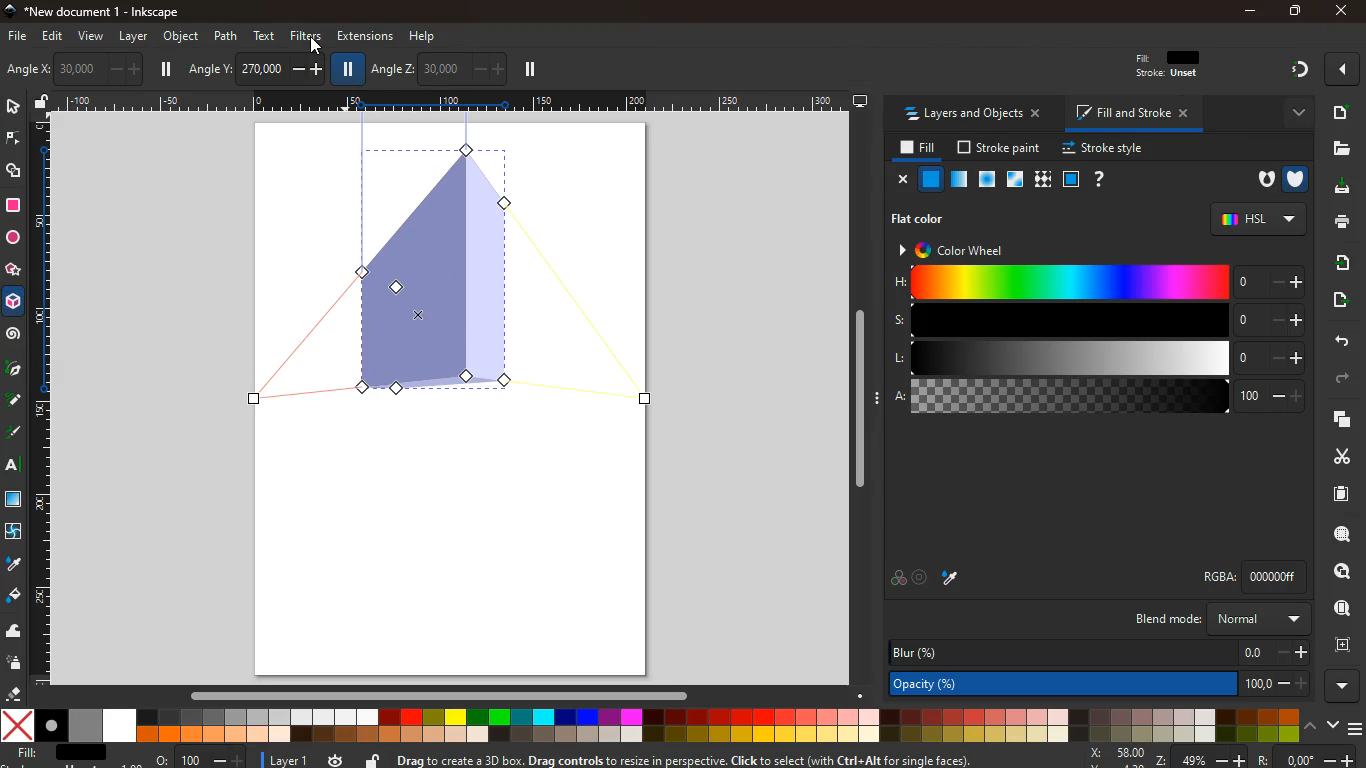 This screenshot has width=1366, height=768. What do you see at coordinates (1340, 112) in the screenshot?
I see `new` at bounding box center [1340, 112].